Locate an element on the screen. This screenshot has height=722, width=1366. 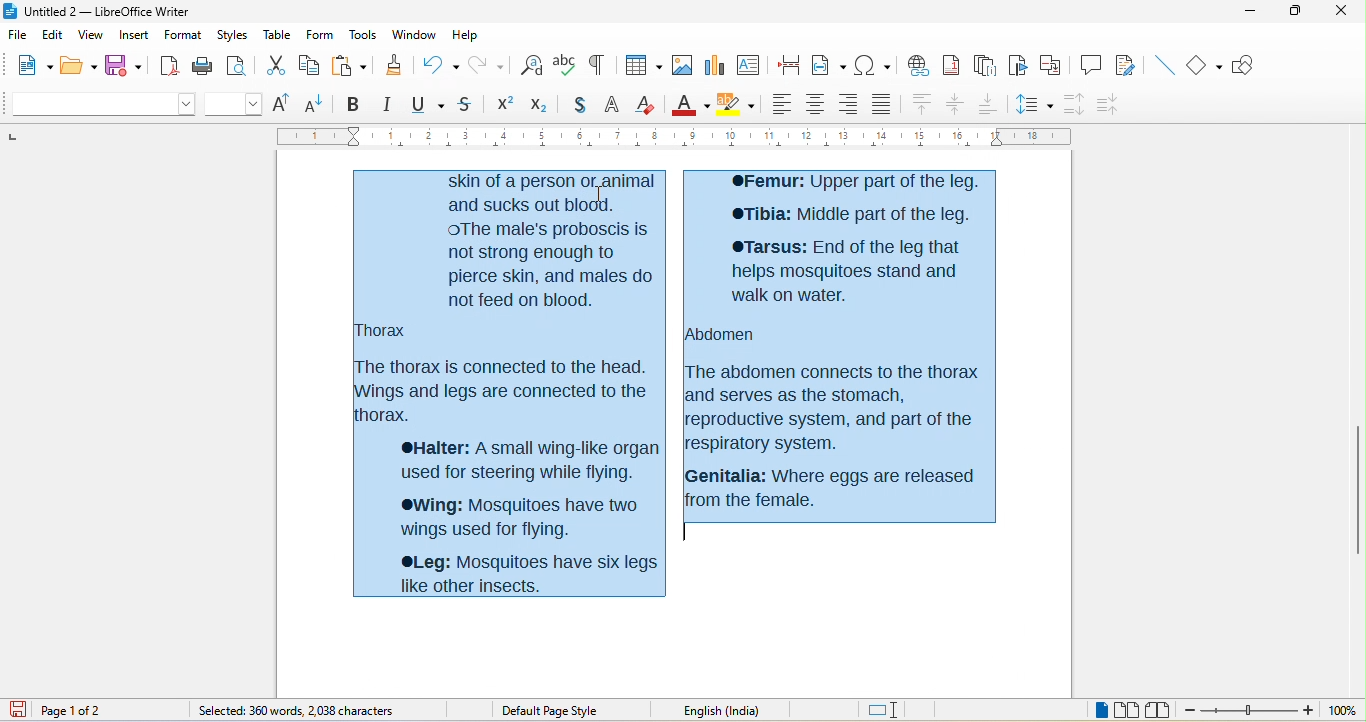
table is located at coordinates (641, 64).